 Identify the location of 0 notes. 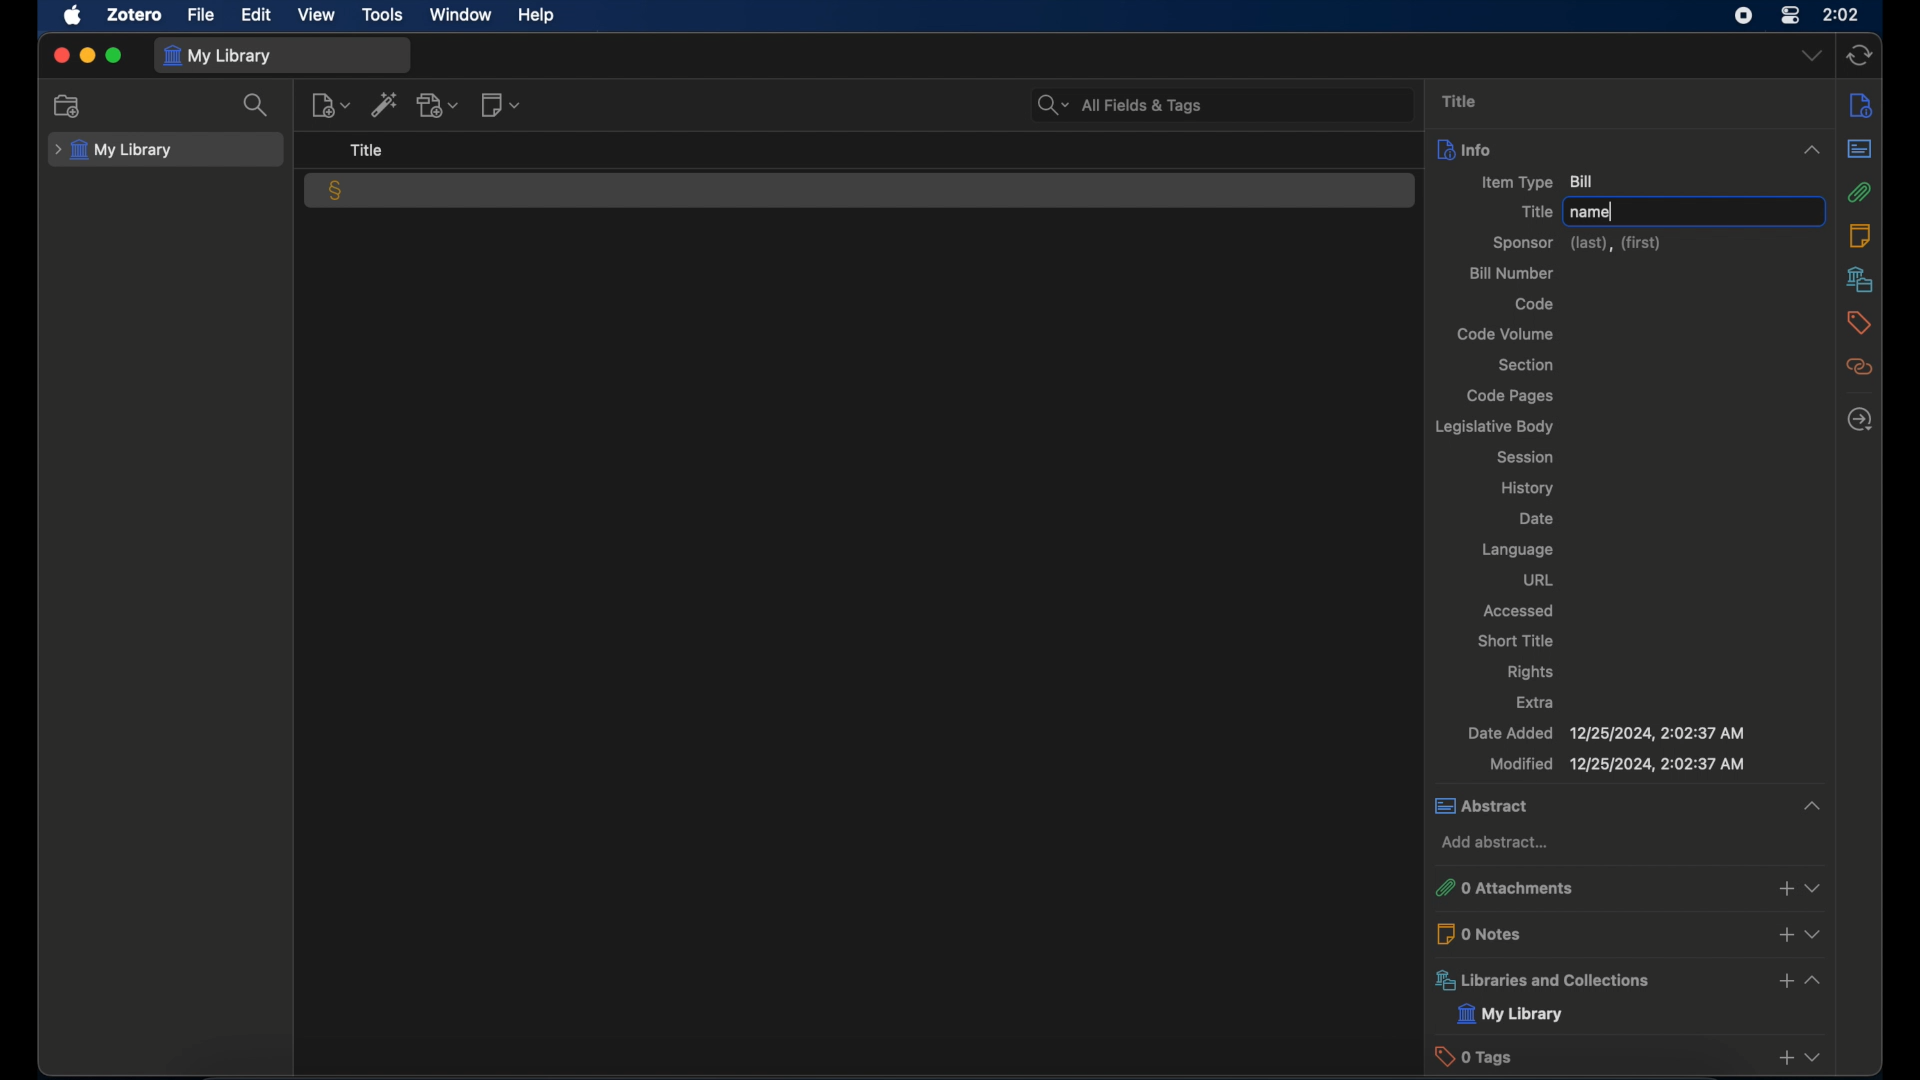
(1630, 933).